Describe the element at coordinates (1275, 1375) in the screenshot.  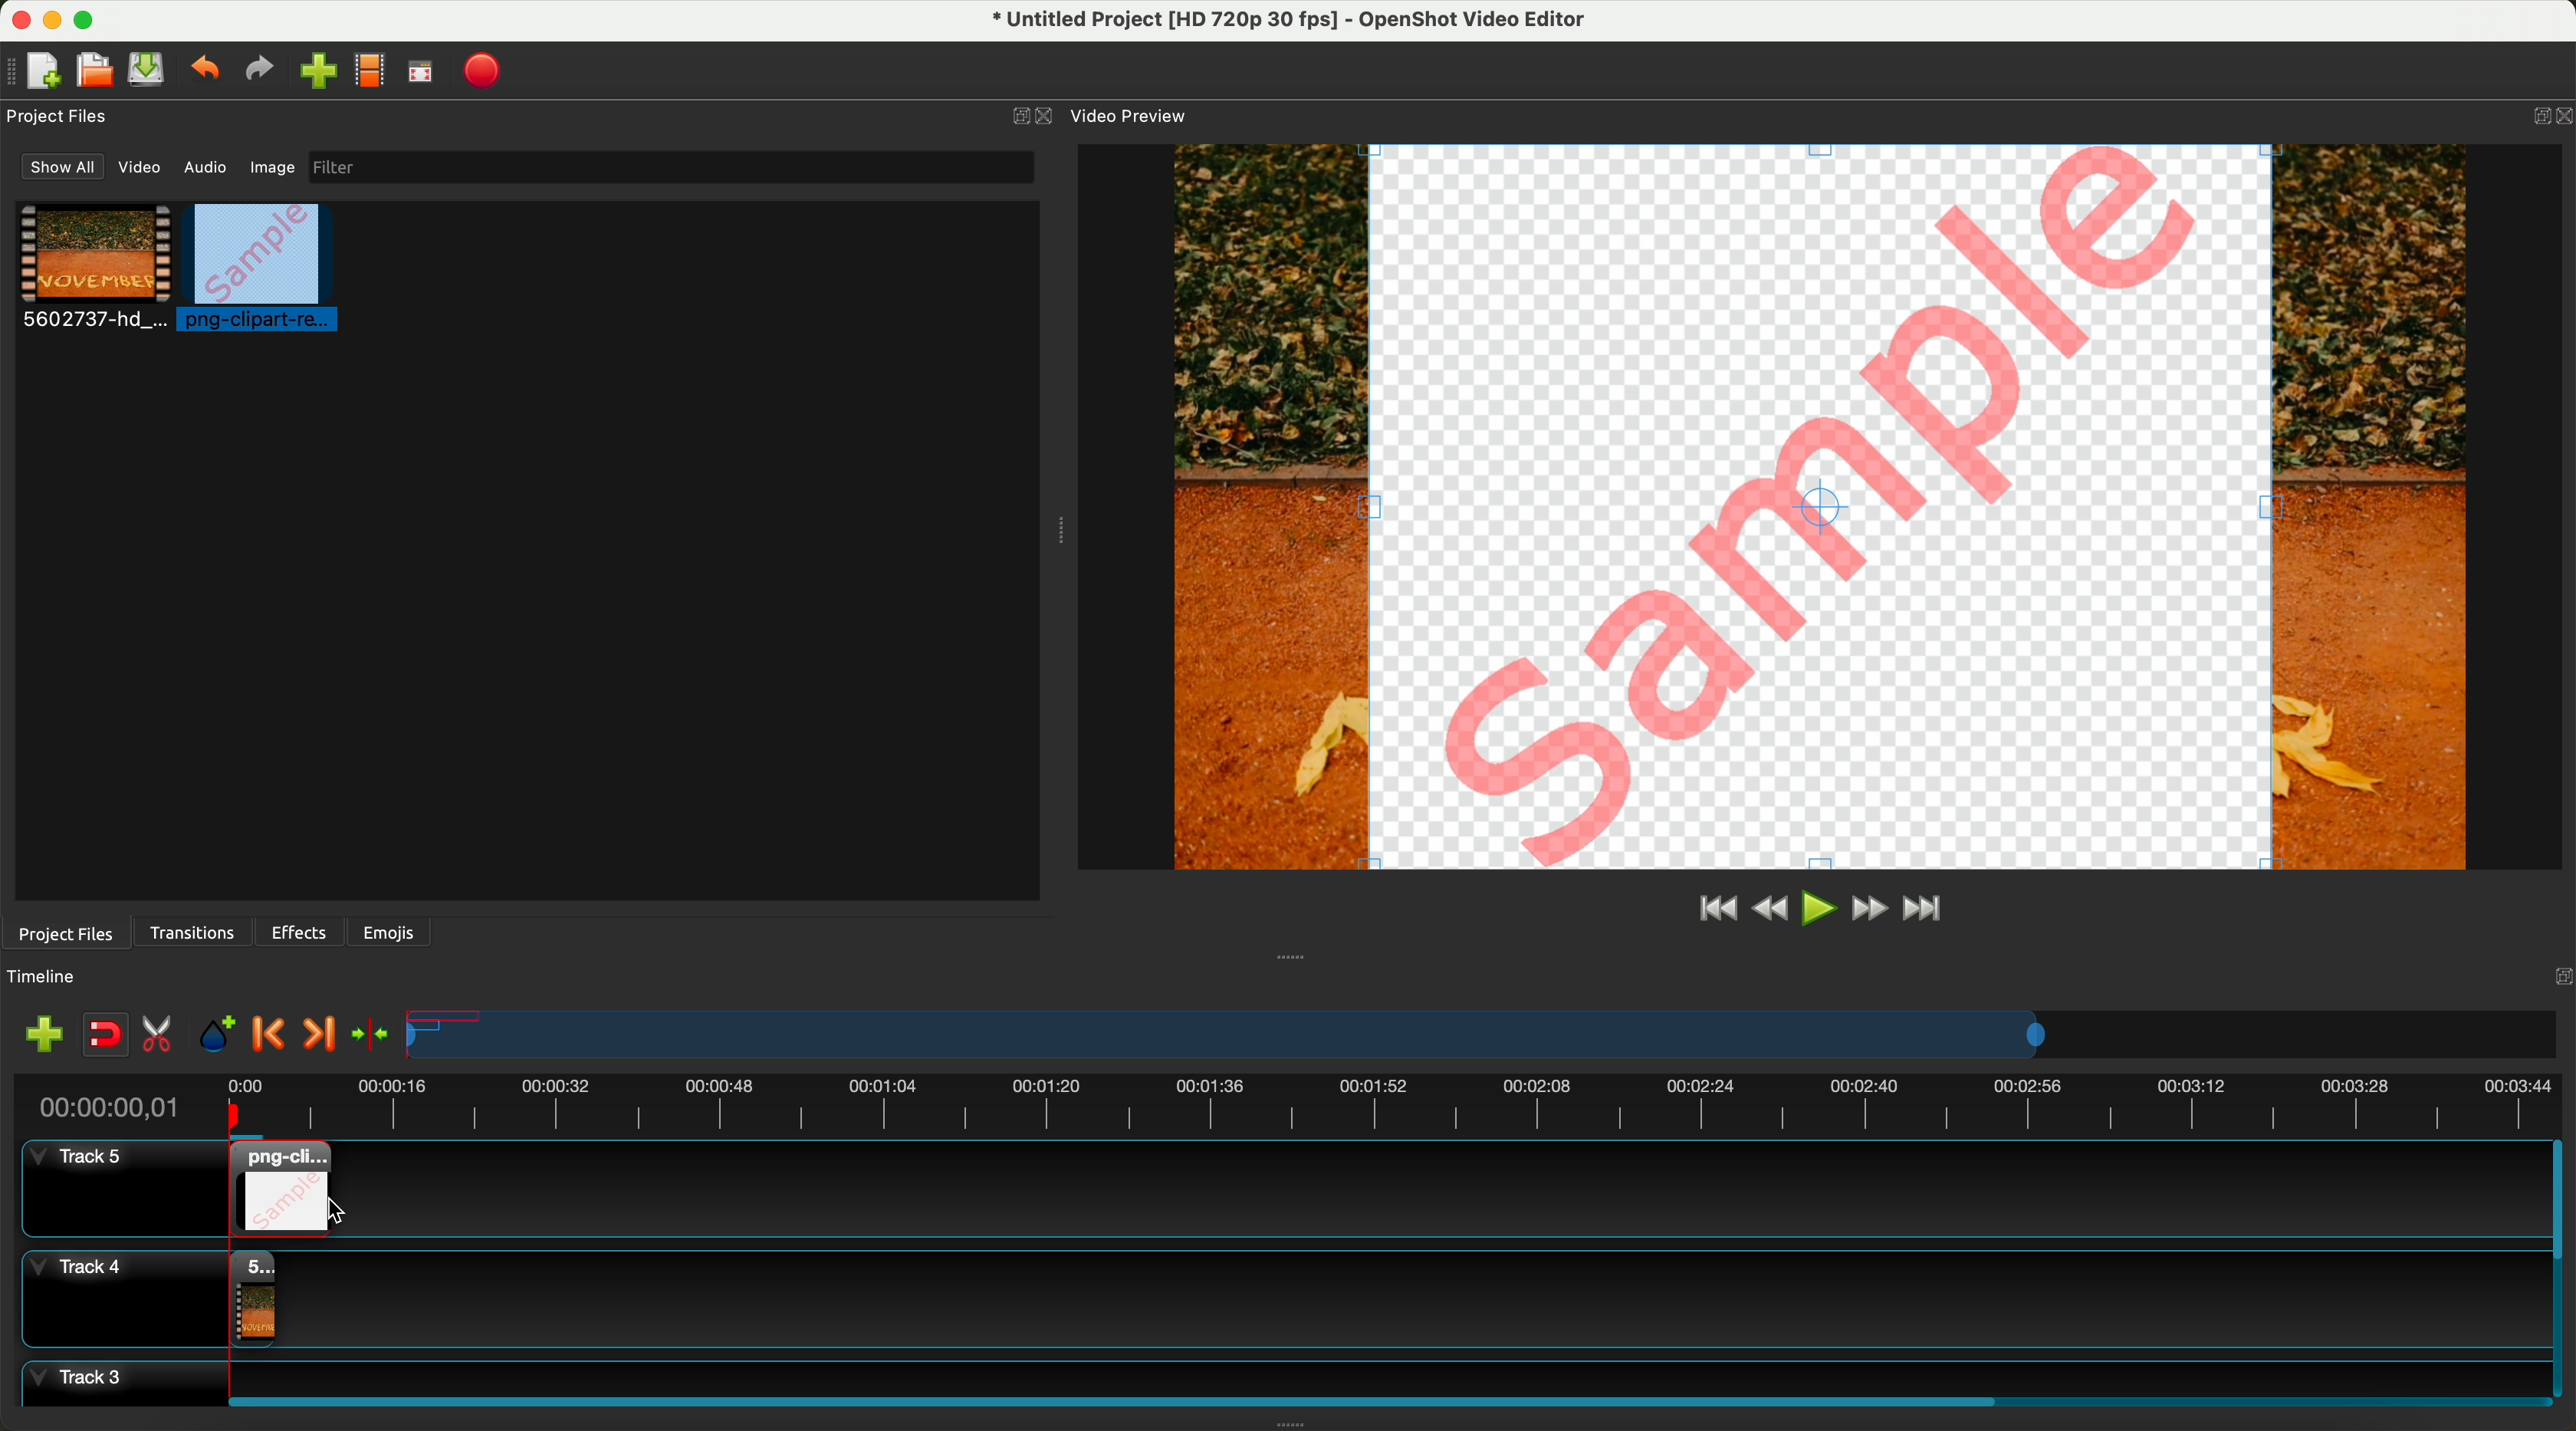
I see `track 3` at that location.